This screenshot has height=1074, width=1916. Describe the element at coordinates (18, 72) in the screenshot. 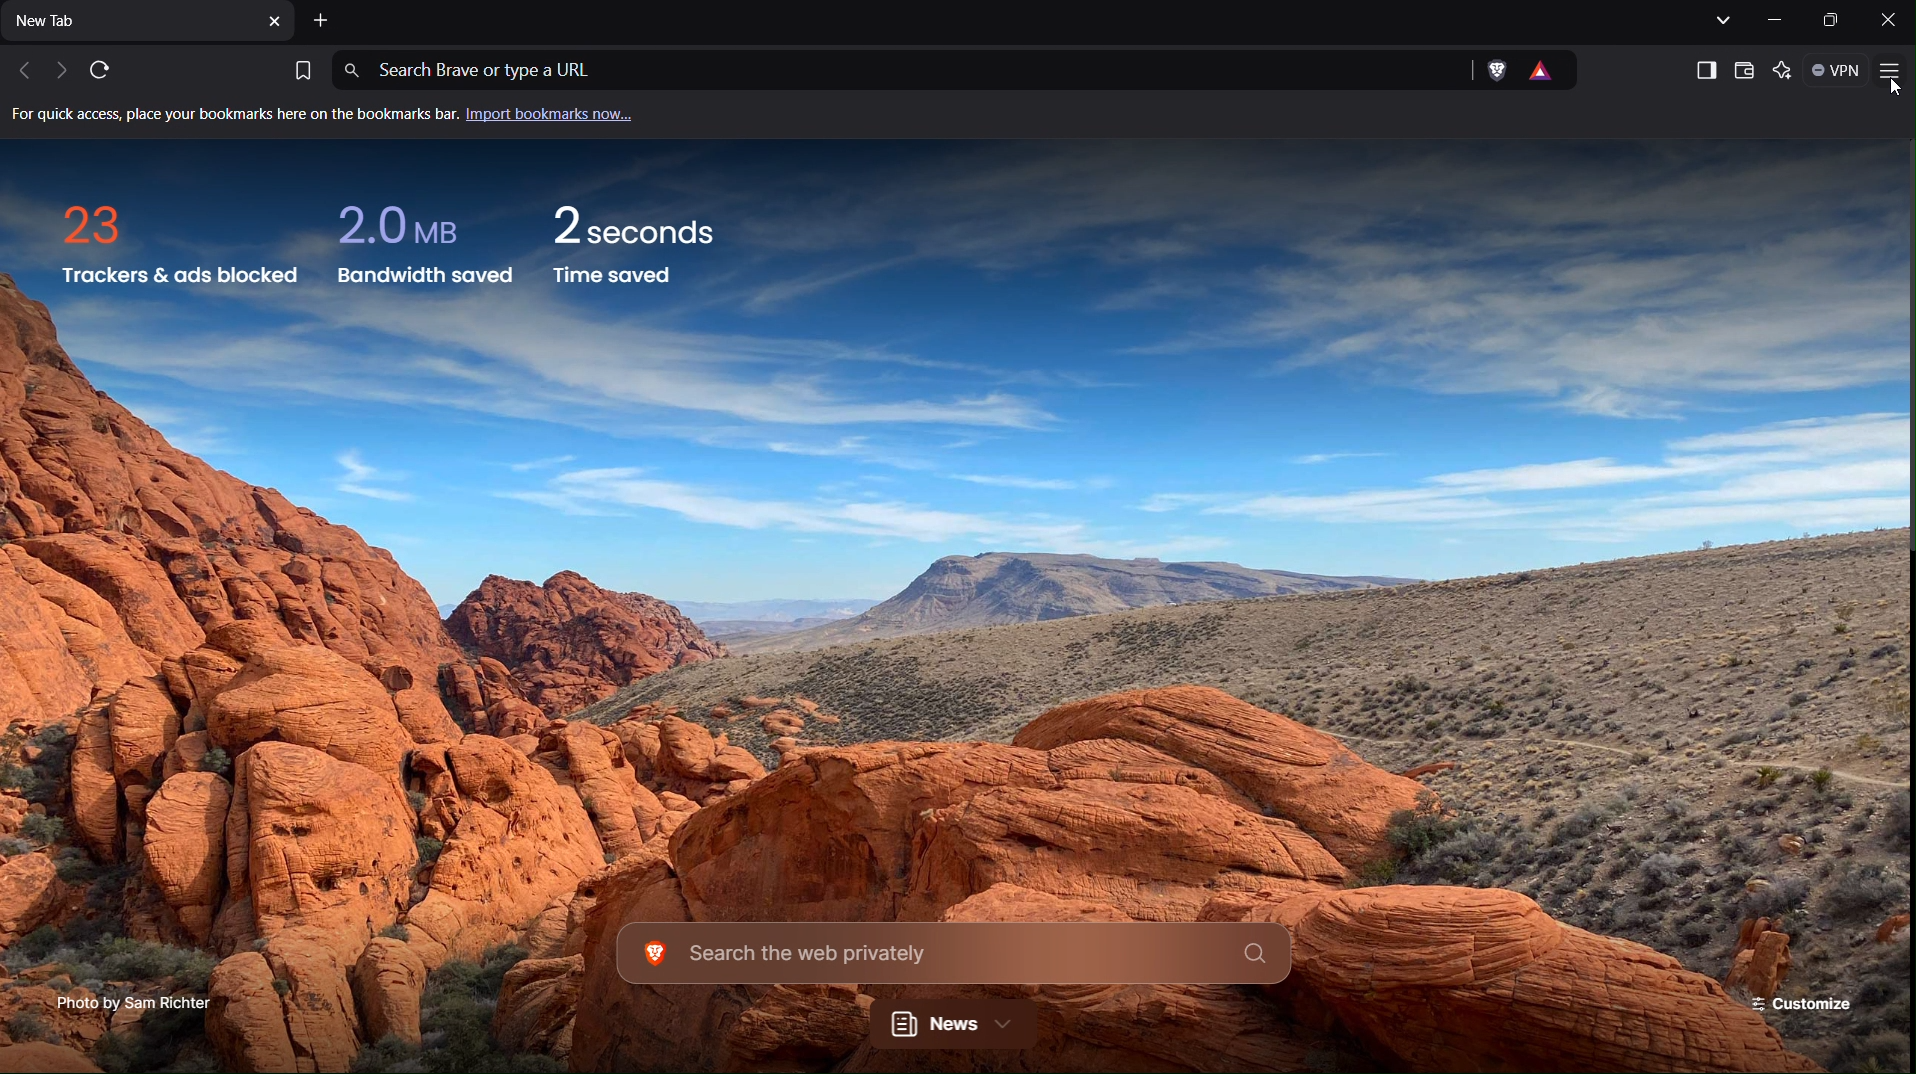

I see `Previous Tab` at that location.